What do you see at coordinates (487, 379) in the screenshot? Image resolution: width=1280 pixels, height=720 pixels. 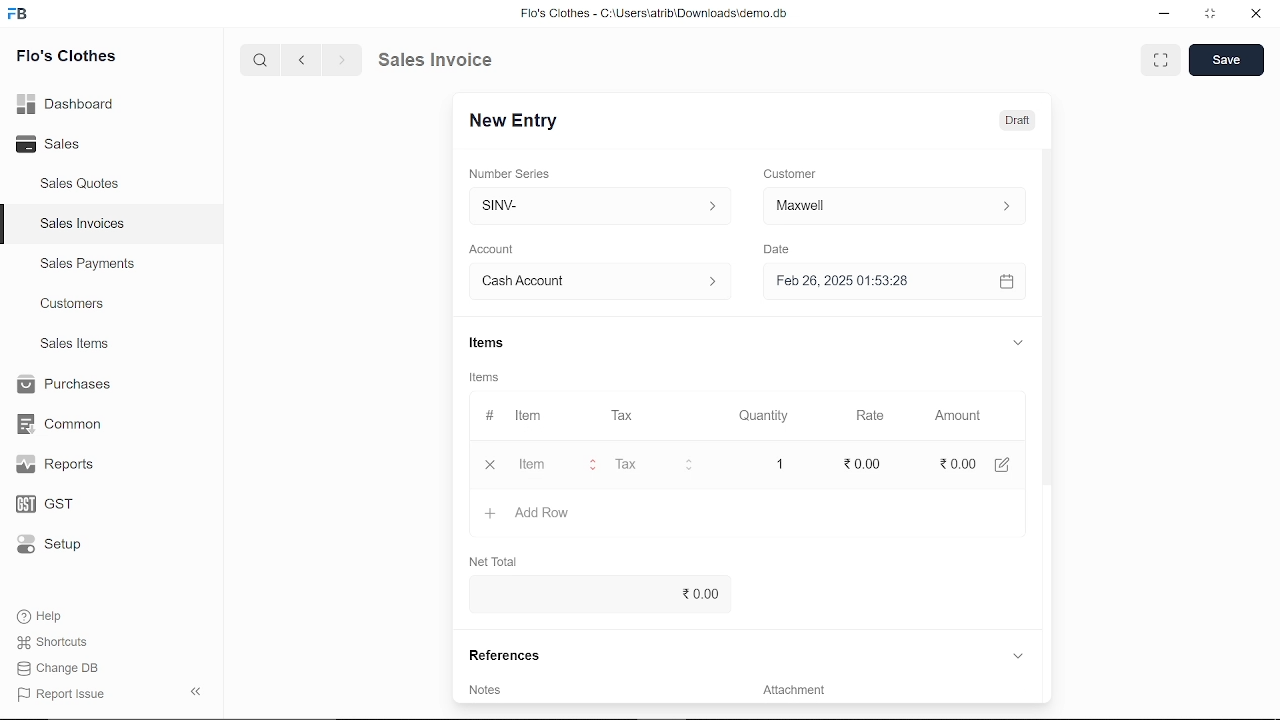 I see `` at bounding box center [487, 379].